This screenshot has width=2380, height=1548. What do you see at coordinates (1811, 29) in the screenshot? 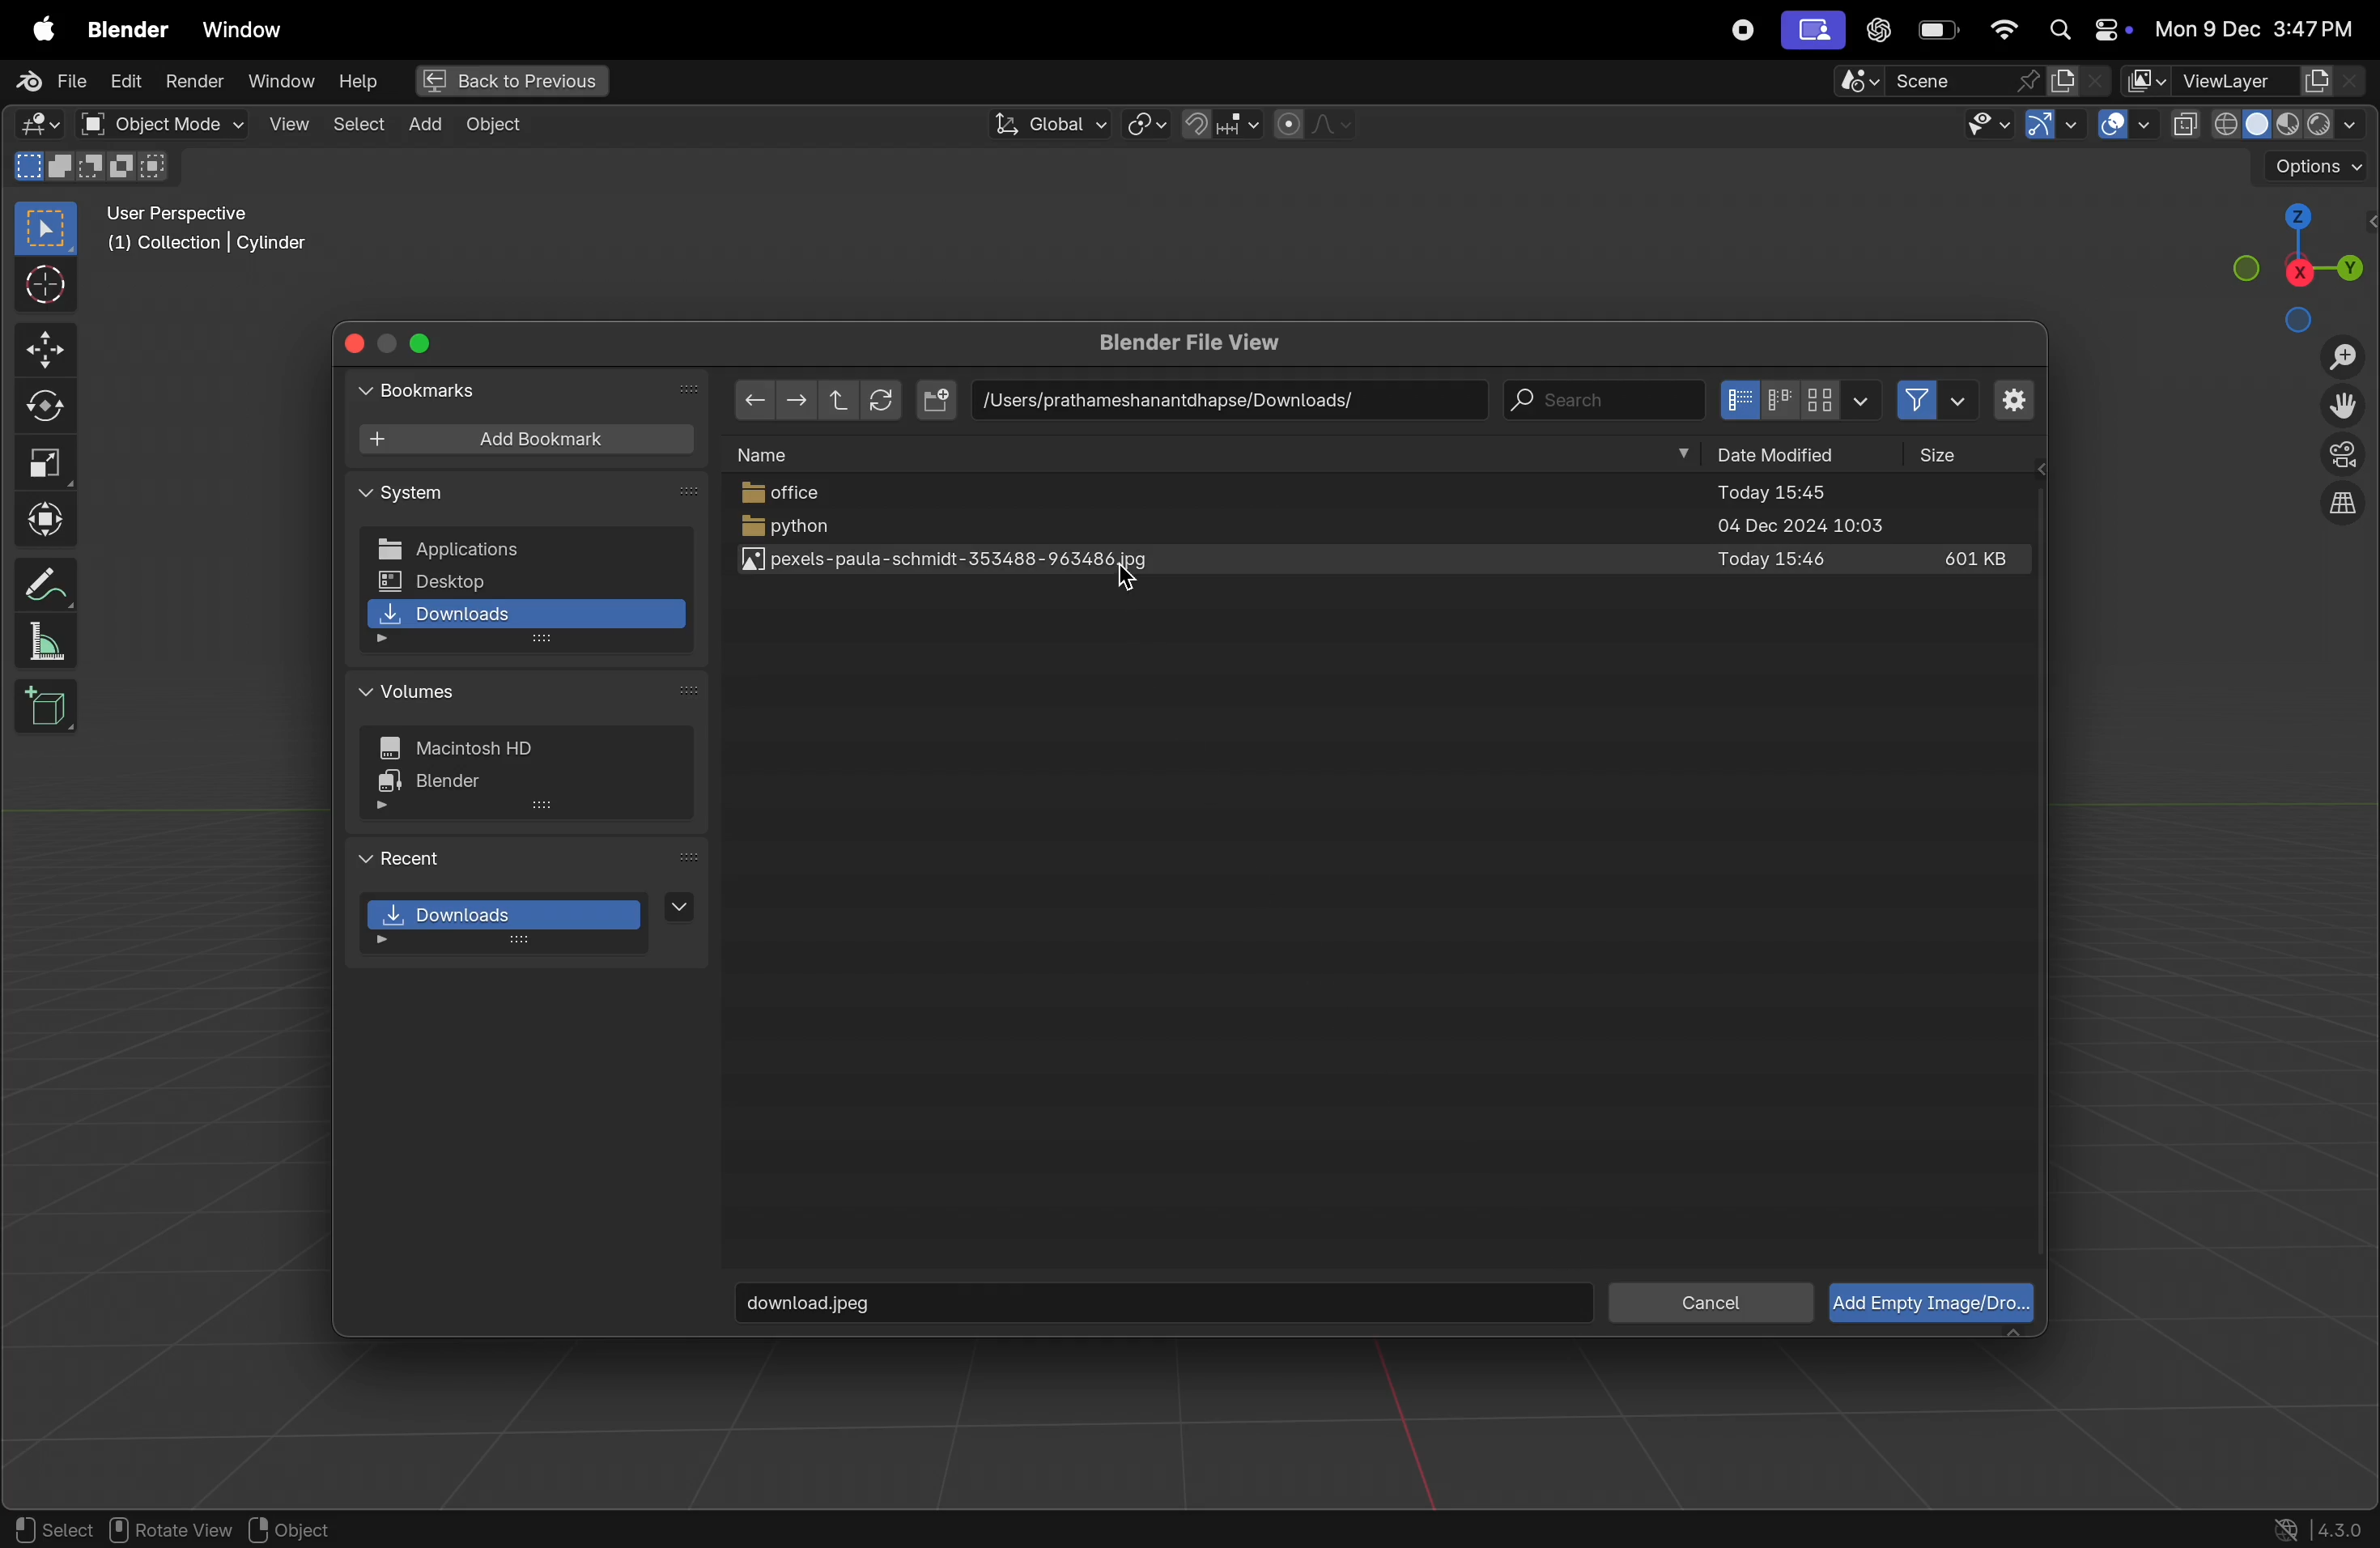
I see `screenui` at bounding box center [1811, 29].